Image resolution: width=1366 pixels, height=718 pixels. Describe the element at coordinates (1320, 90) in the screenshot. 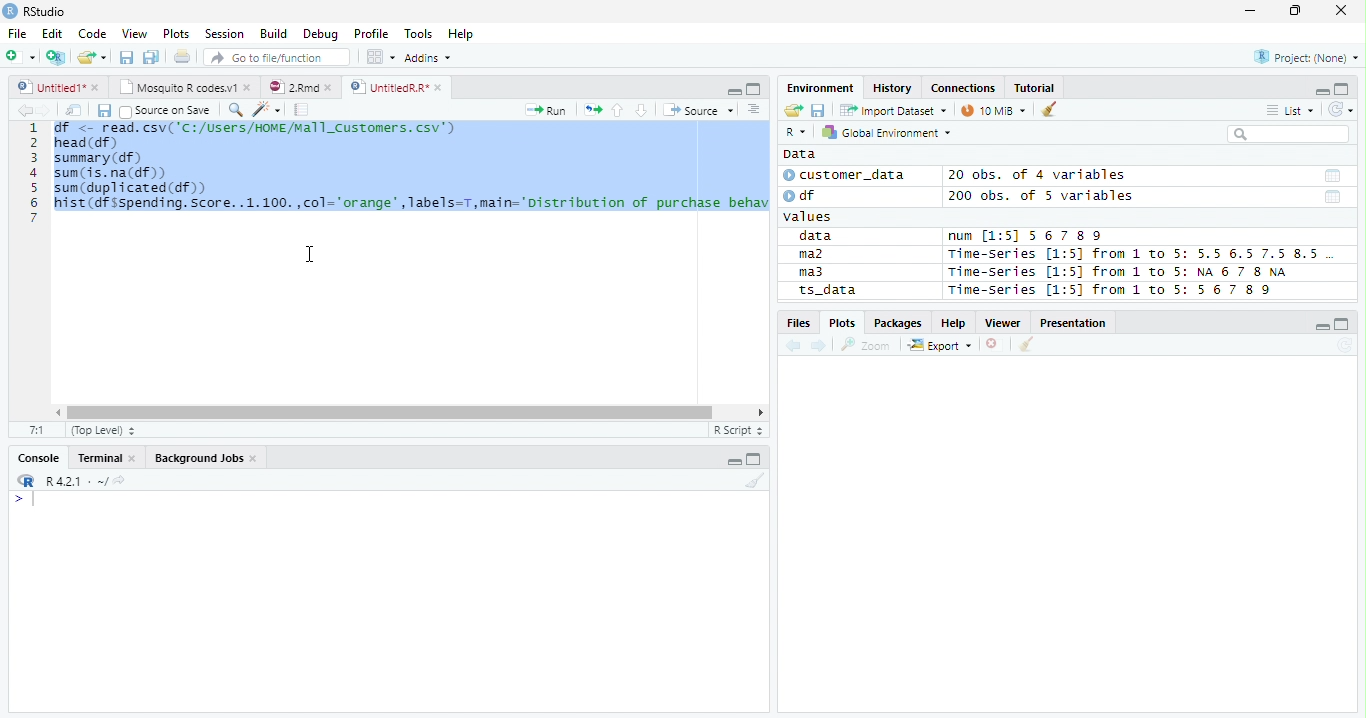

I see `Minimze` at that location.